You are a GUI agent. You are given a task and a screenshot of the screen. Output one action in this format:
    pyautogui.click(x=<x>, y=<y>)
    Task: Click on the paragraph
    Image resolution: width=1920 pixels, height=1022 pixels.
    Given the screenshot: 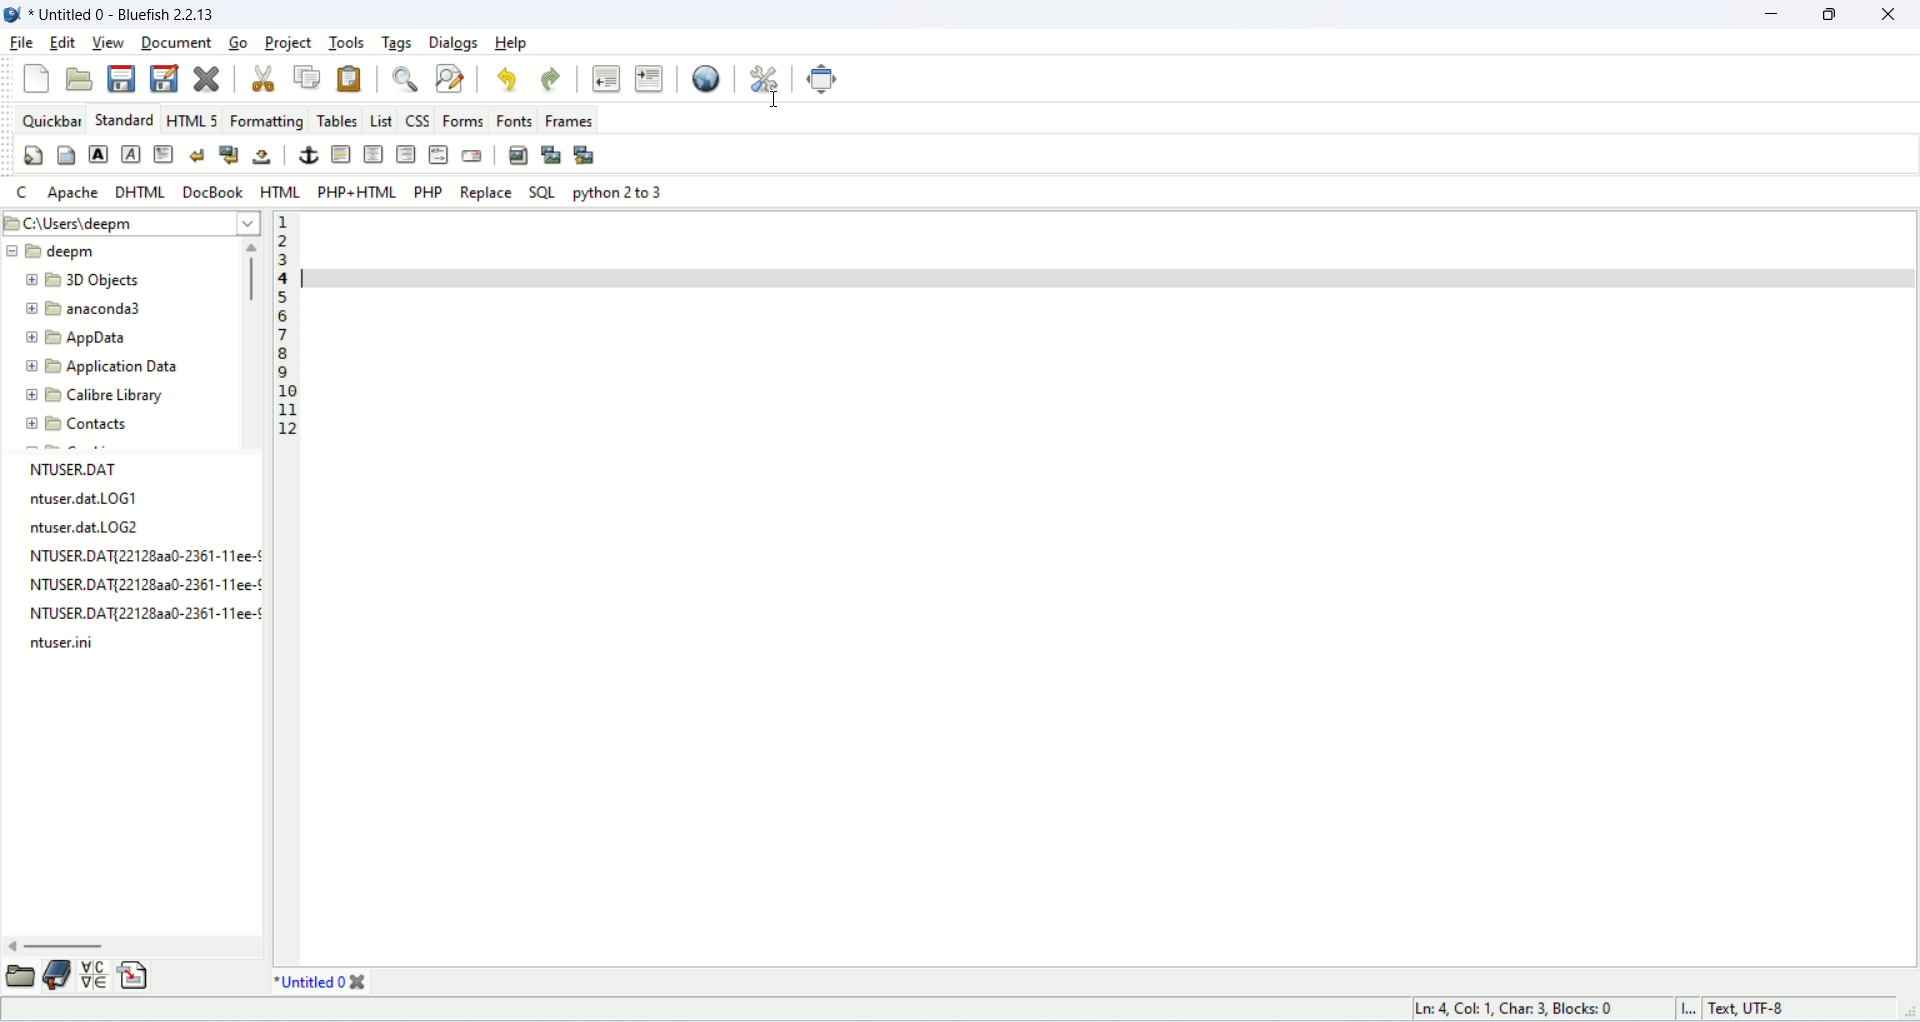 What is the action you would take?
    pyautogui.click(x=165, y=154)
    